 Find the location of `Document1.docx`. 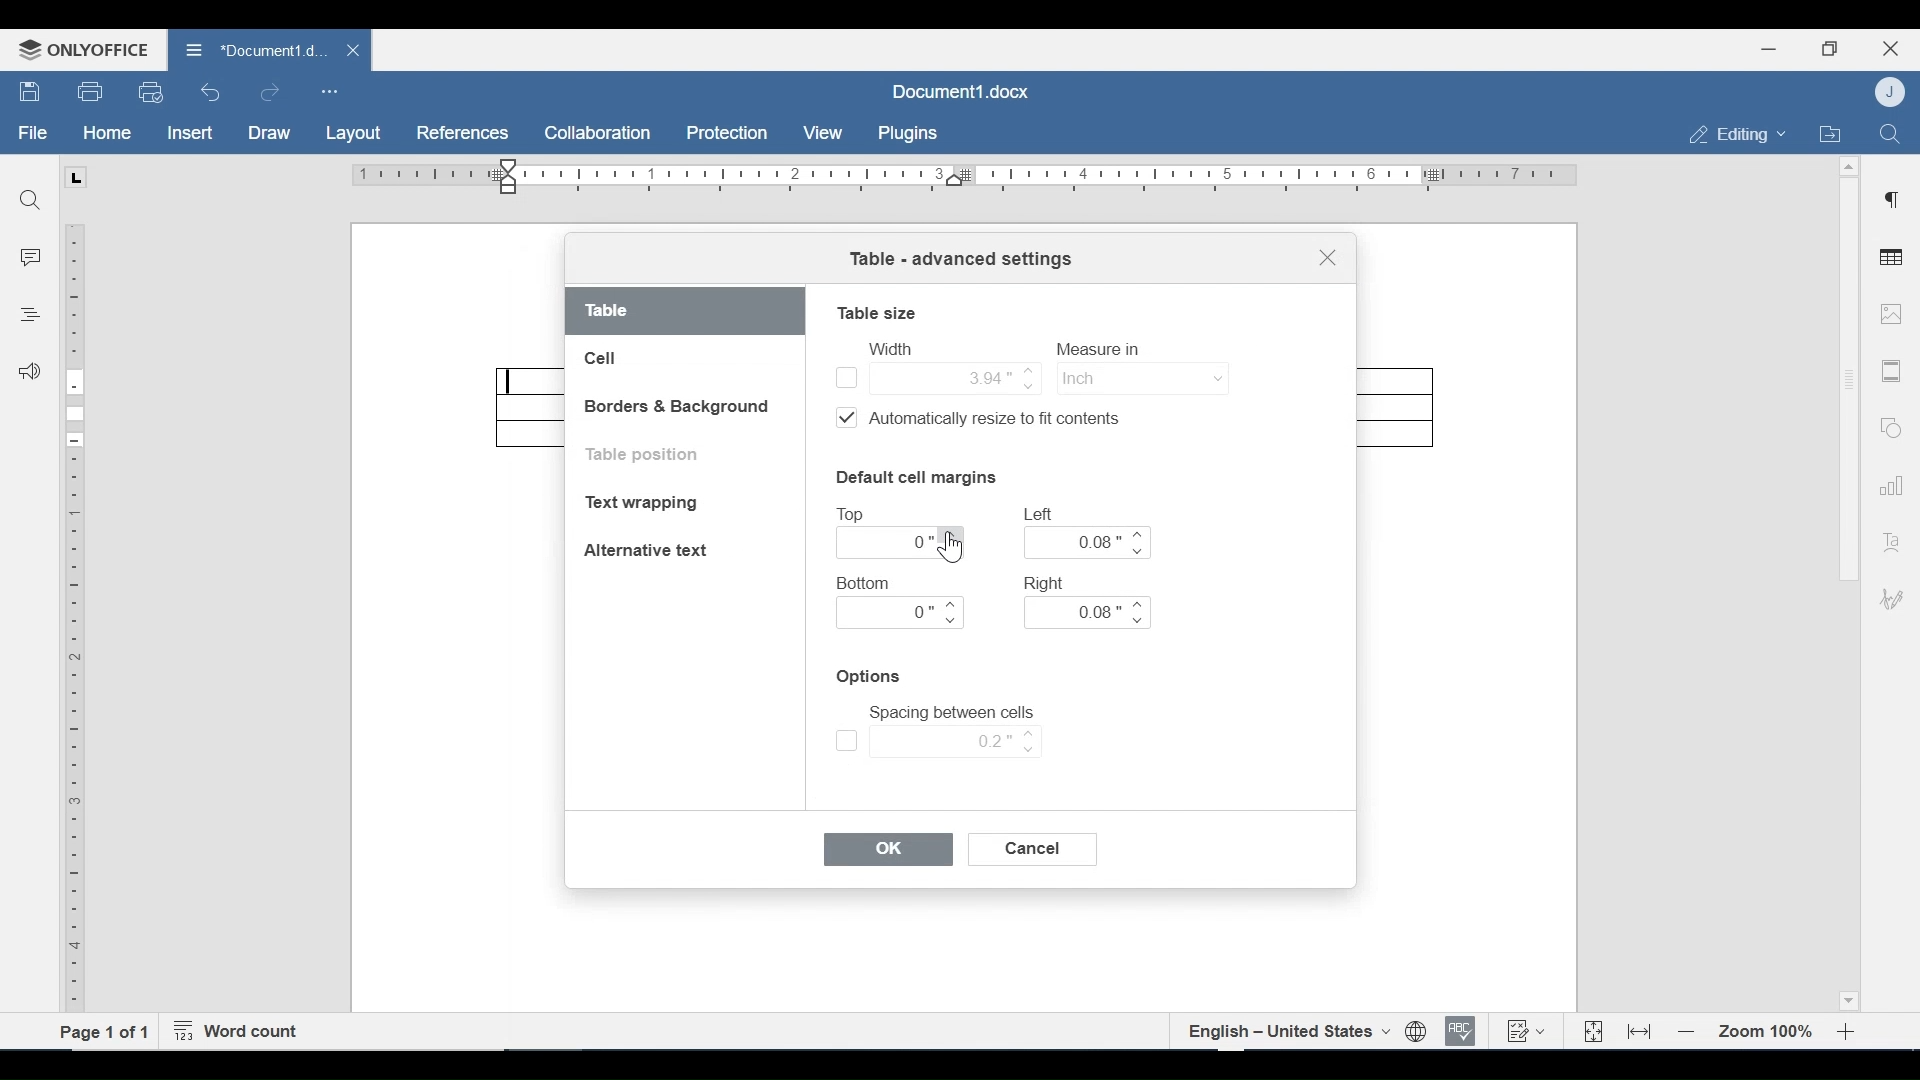

Document1.docx is located at coordinates (963, 89).